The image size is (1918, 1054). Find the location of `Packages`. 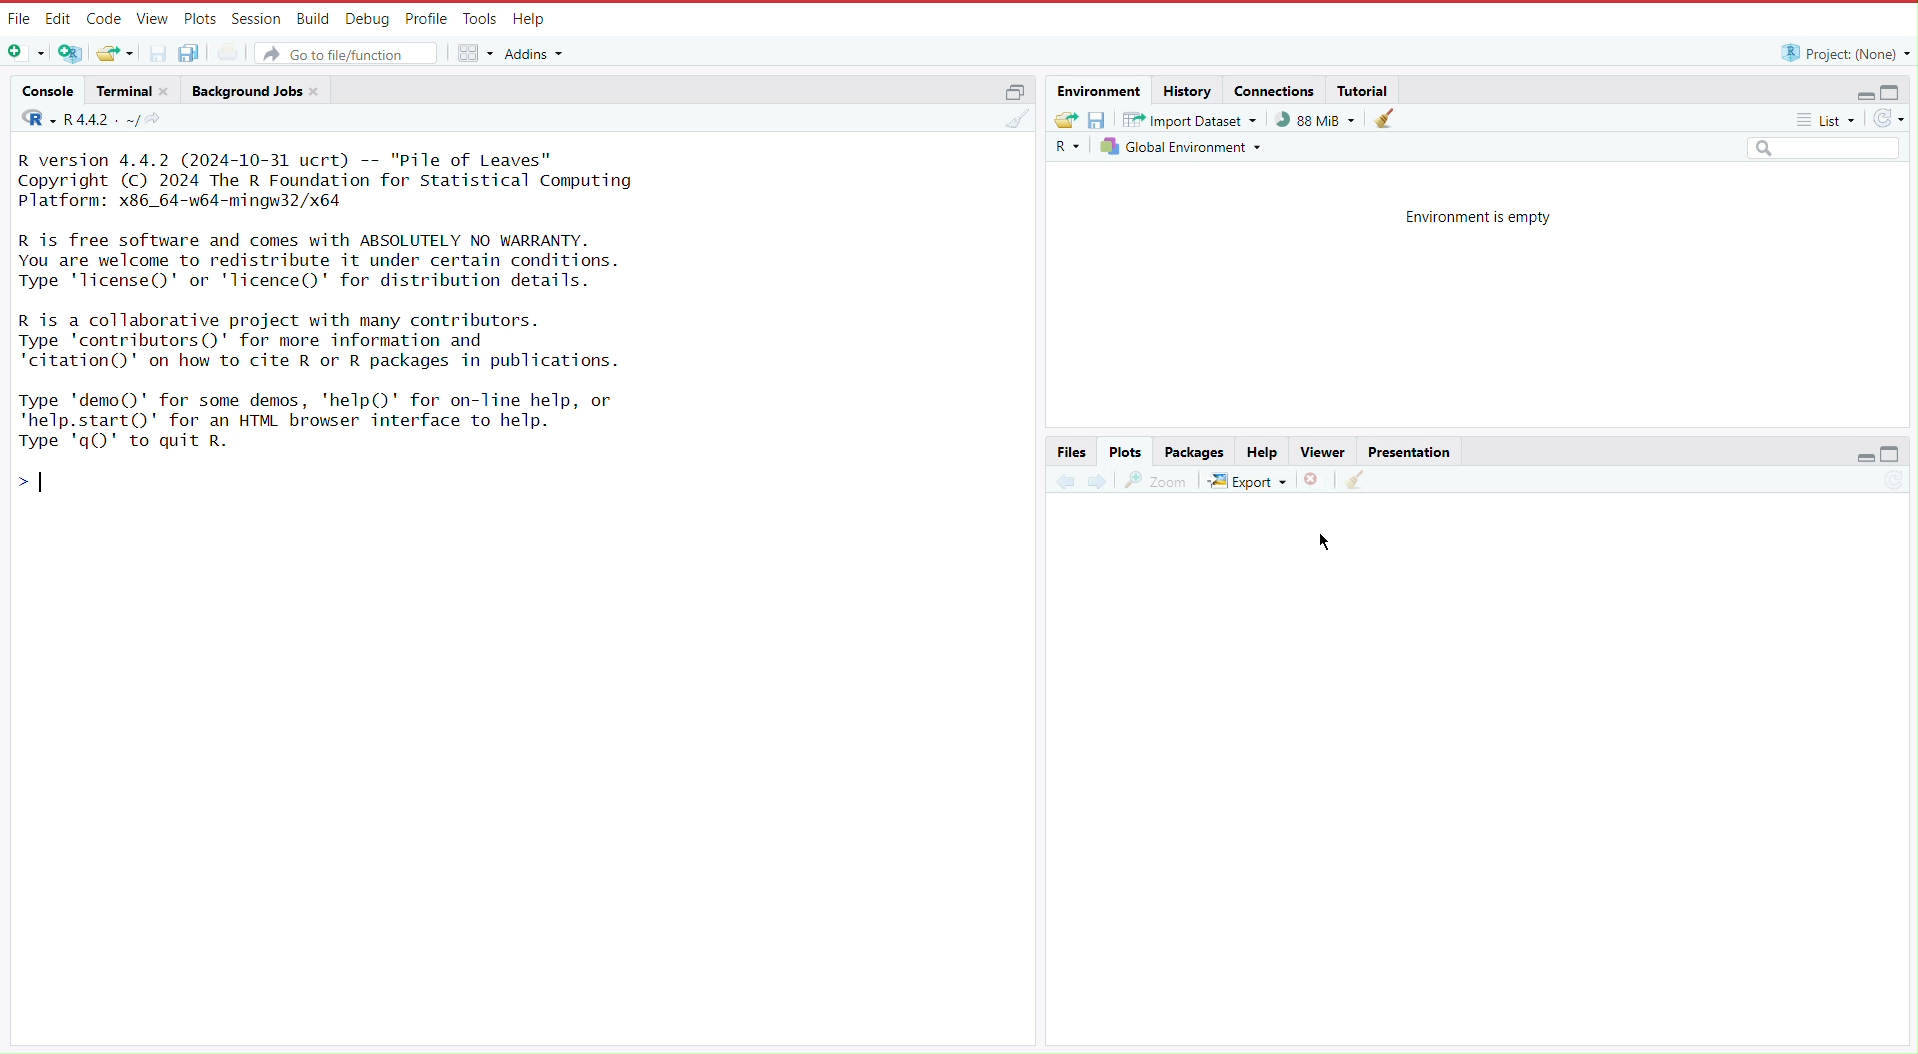

Packages is located at coordinates (1196, 452).